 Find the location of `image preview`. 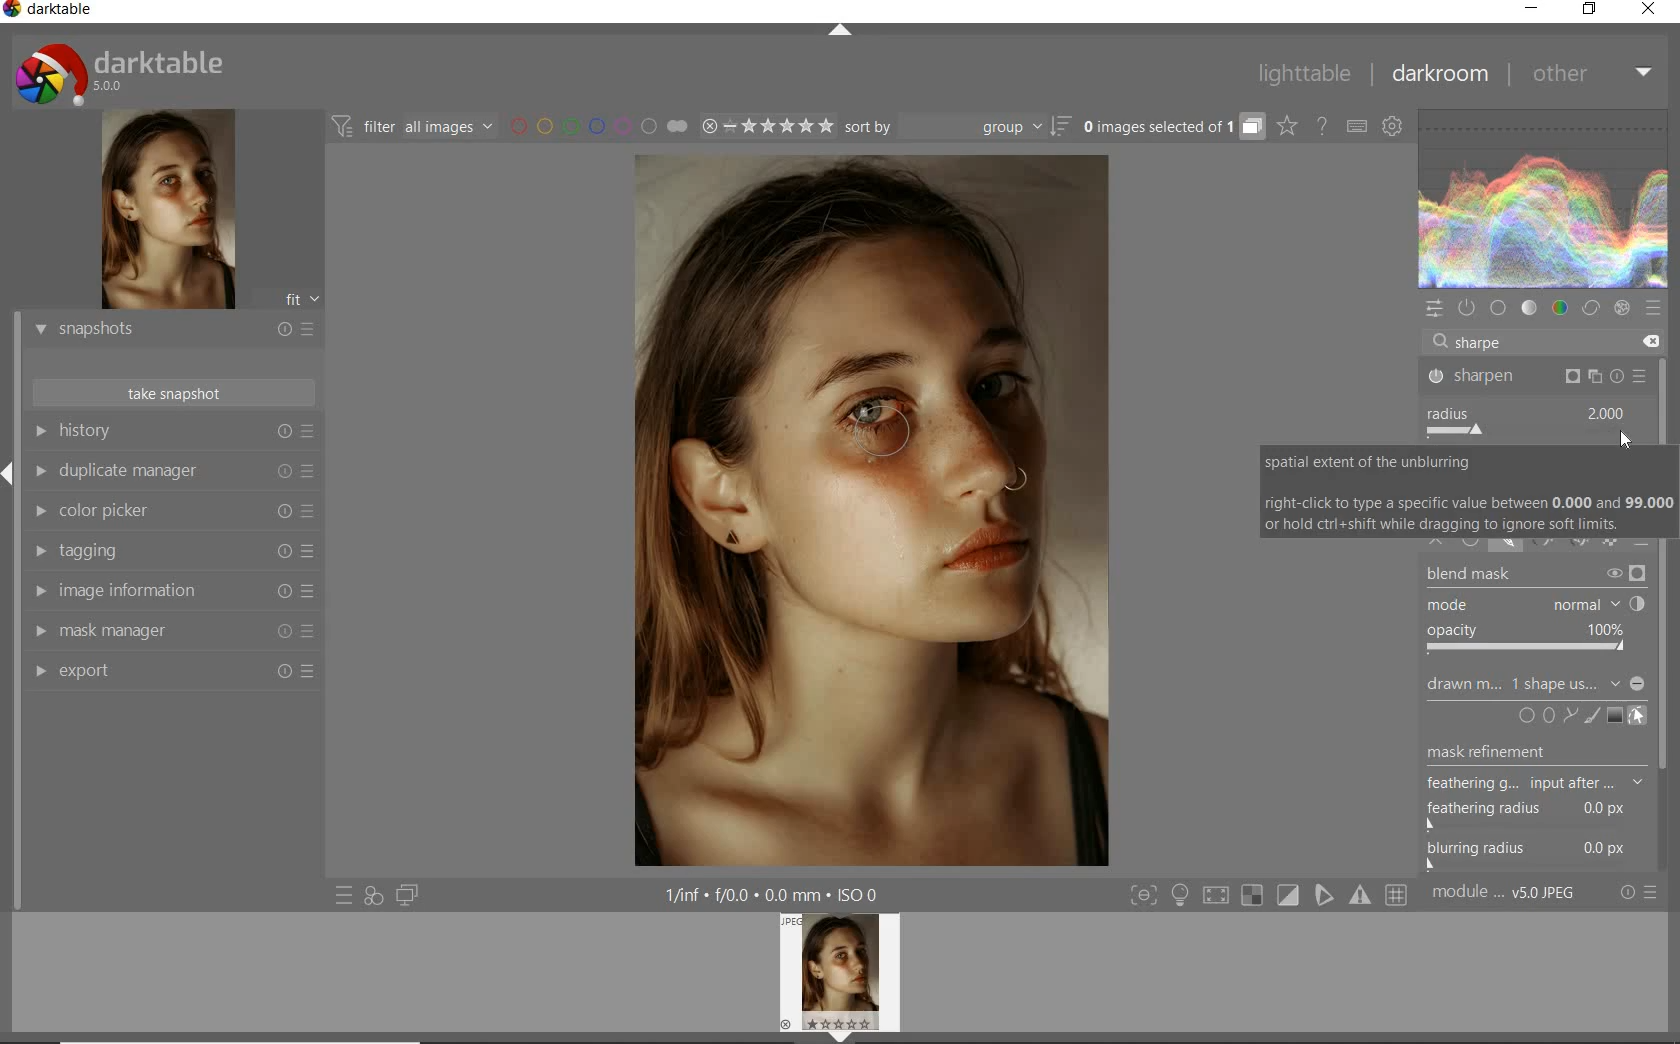

image preview is located at coordinates (165, 212).